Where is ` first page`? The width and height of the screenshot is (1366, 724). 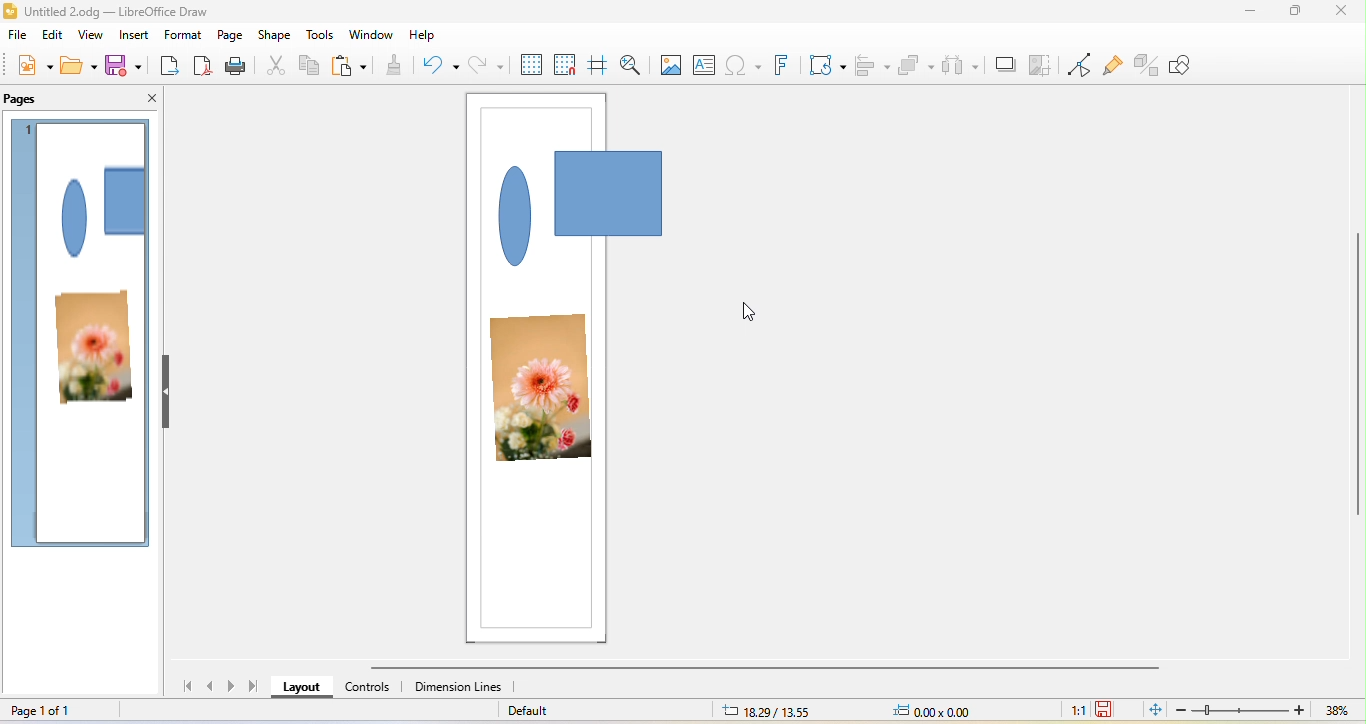  first page is located at coordinates (193, 689).